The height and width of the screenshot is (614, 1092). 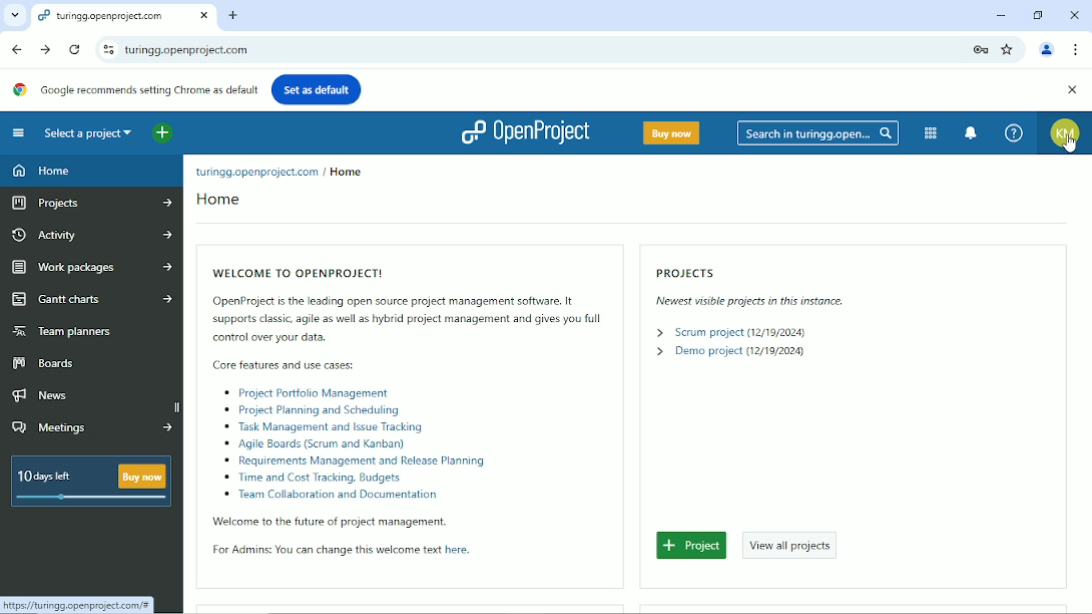 What do you see at coordinates (539, 49) in the screenshot?
I see `current site link : turingg.openproject.com` at bounding box center [539, 49].